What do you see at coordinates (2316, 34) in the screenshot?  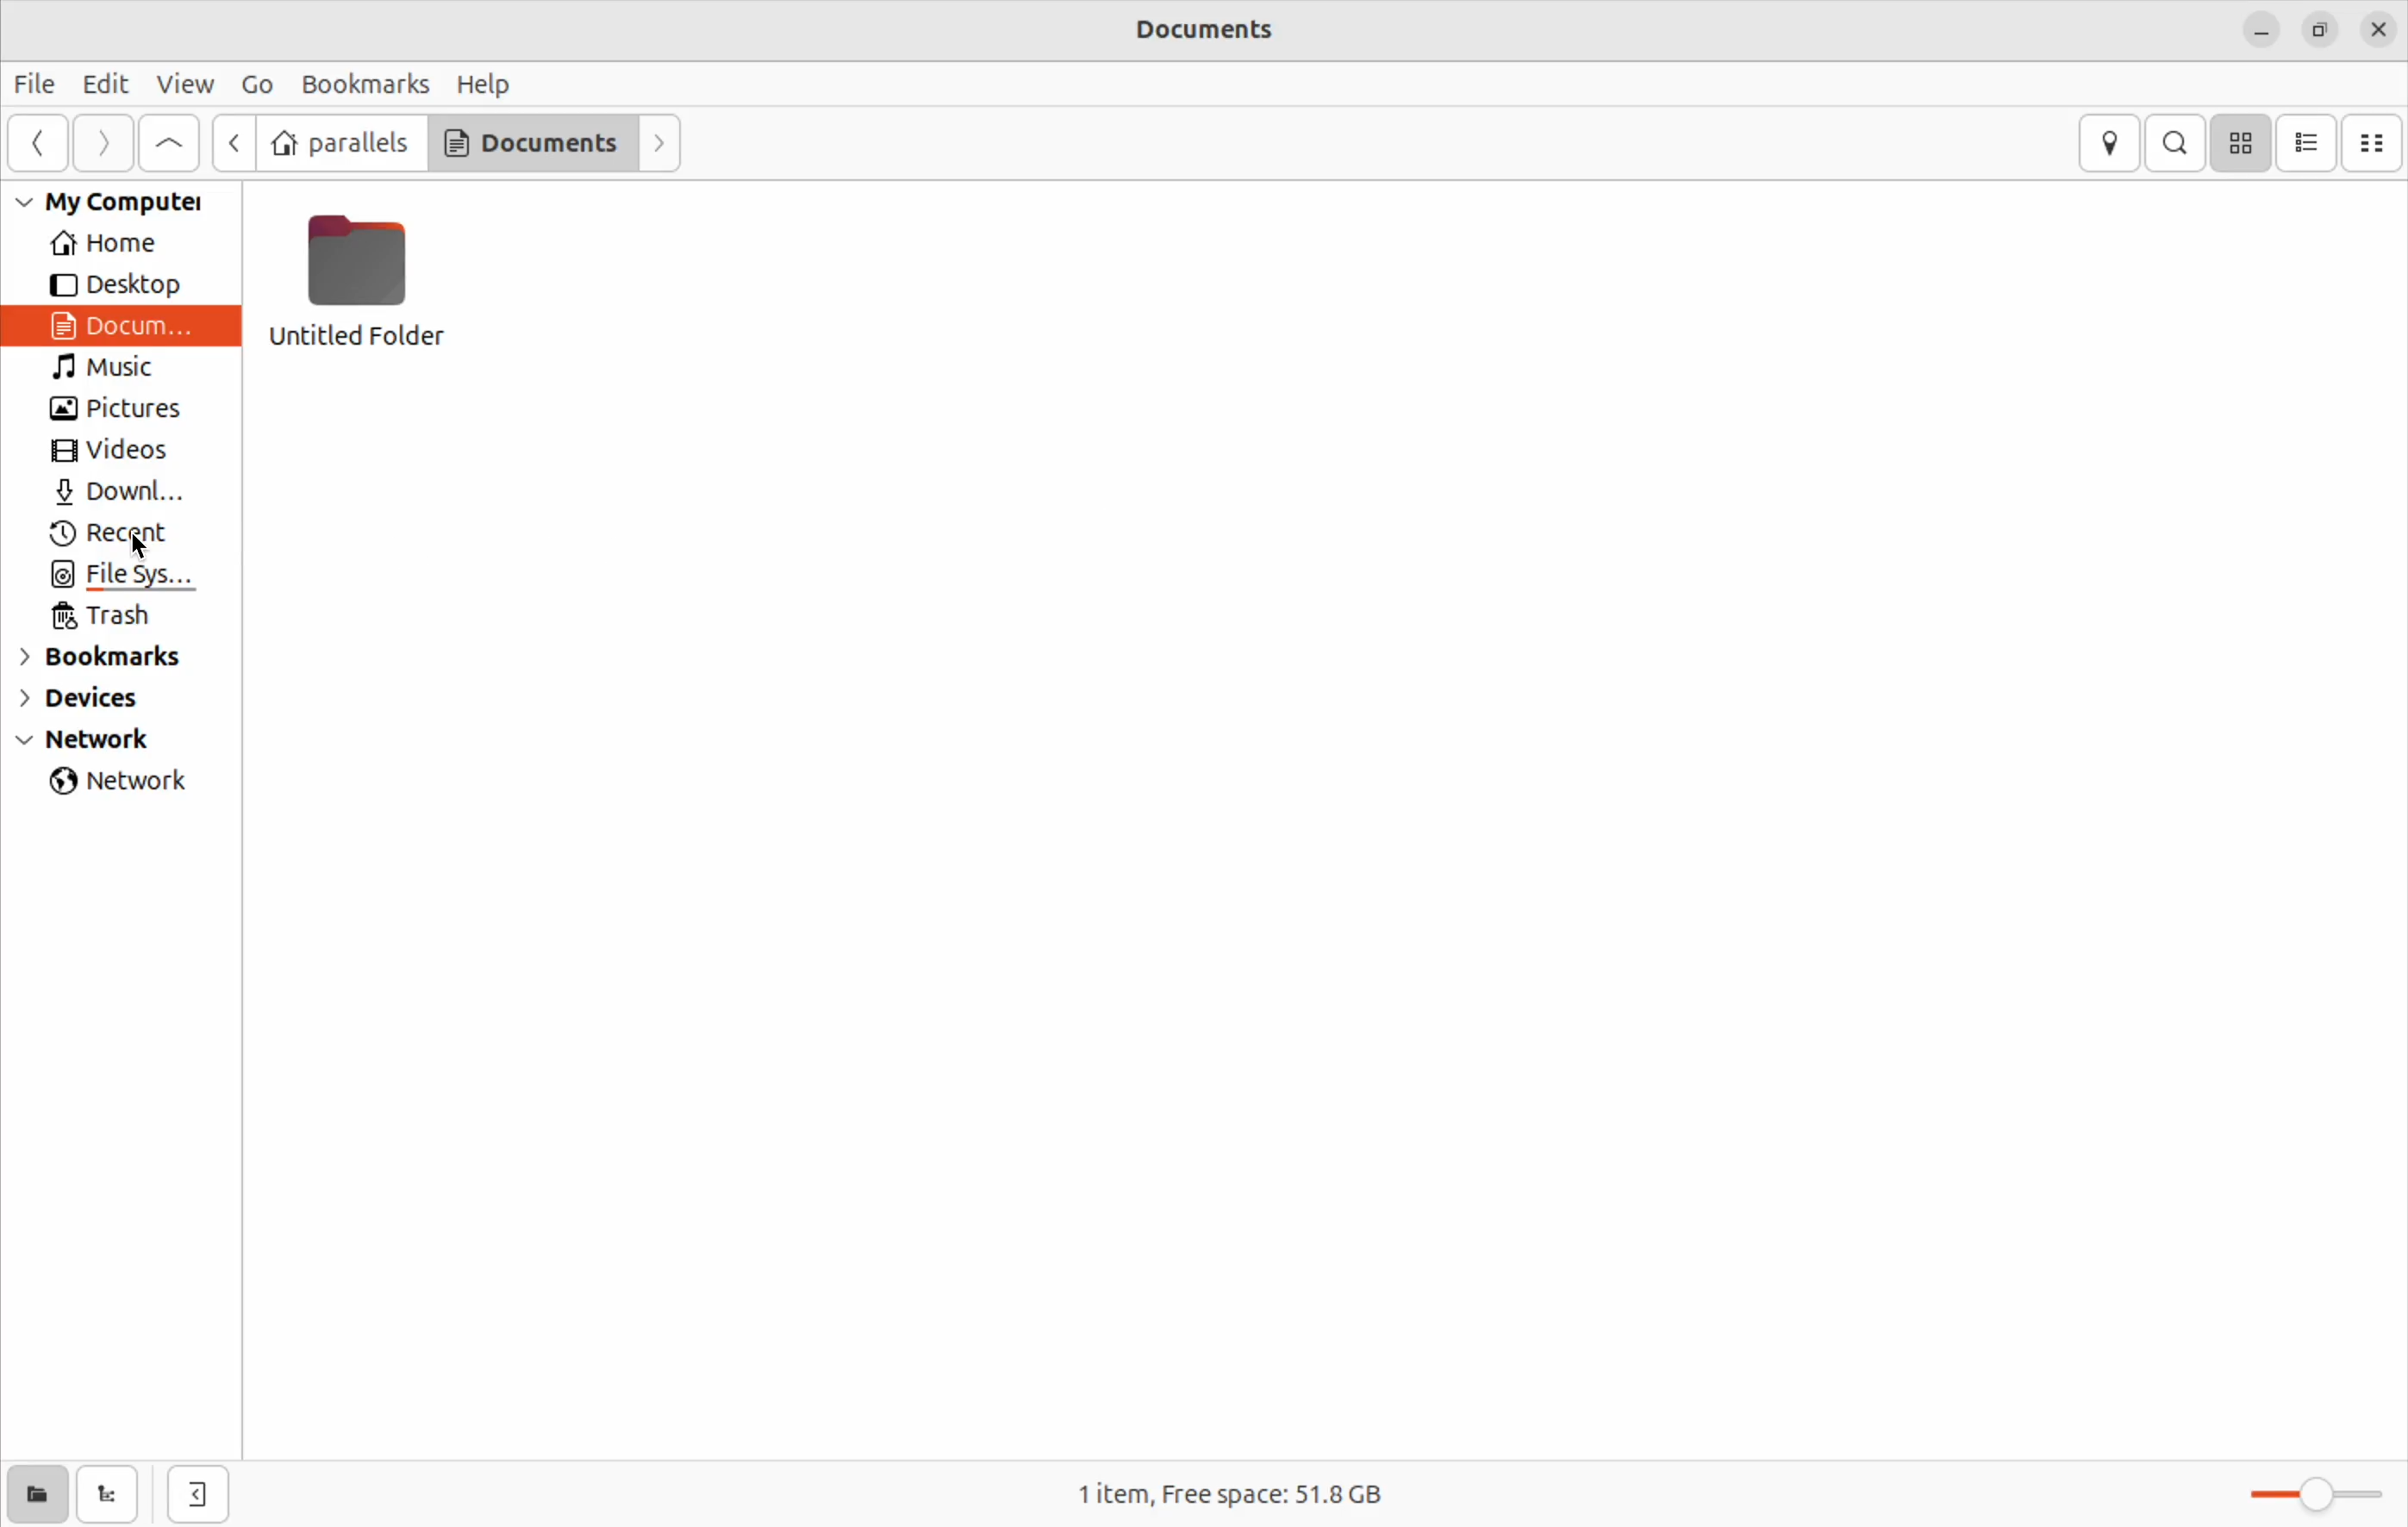 I see `resize` at bounding box center [2316, 34].